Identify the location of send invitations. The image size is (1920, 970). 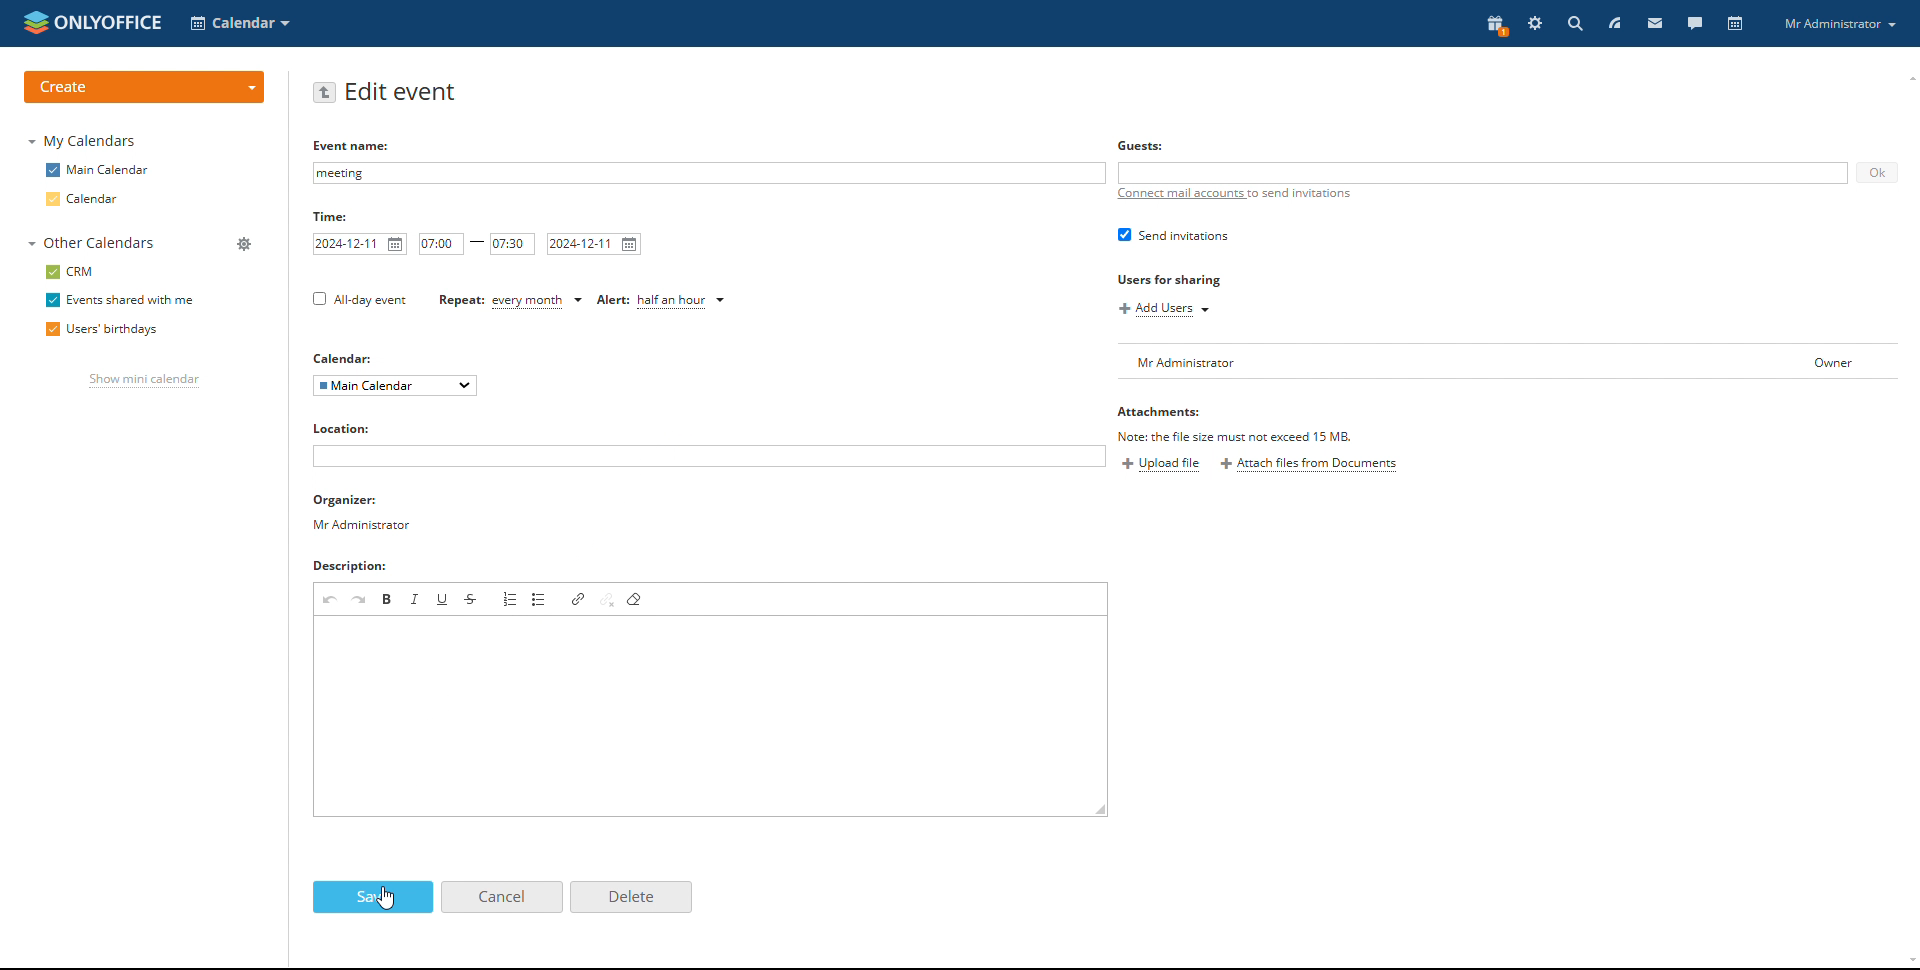
(1172, 236).